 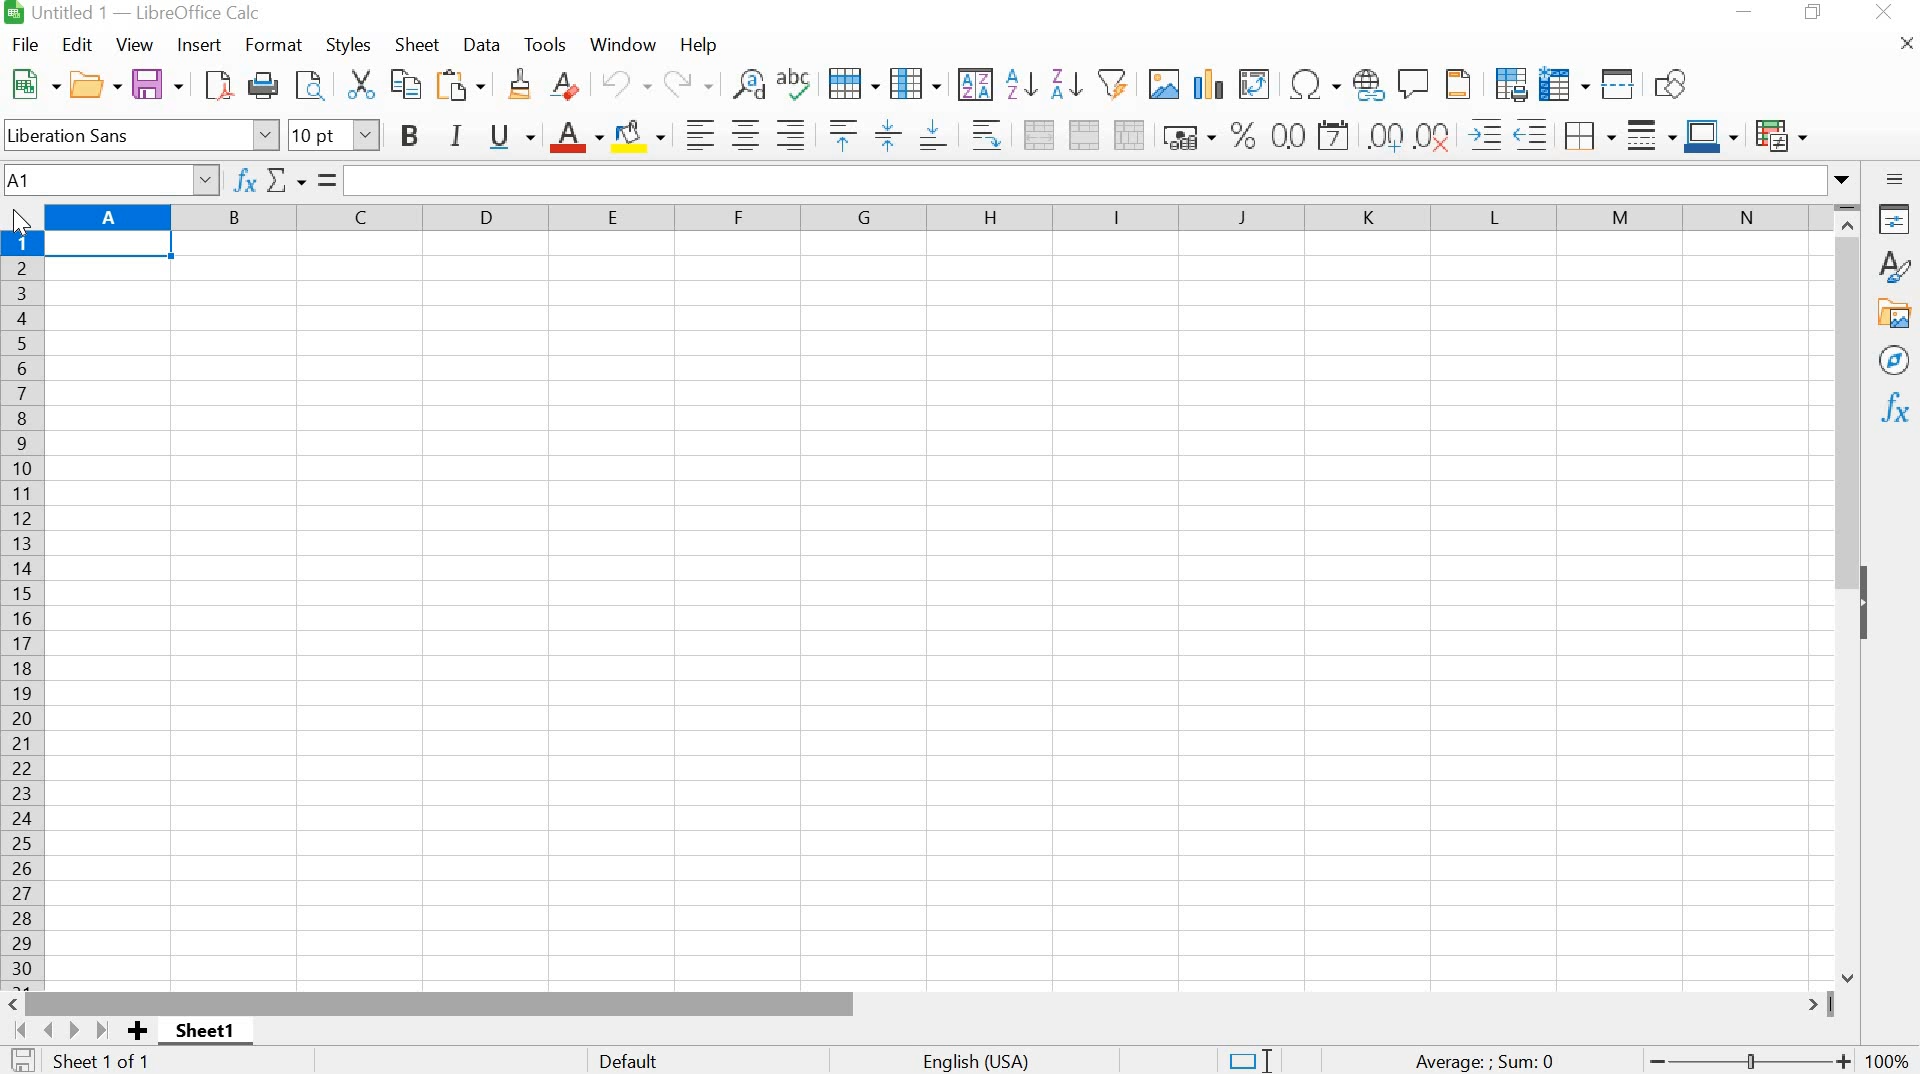 I want to click on Navigator, so click(x=1895, y=359).